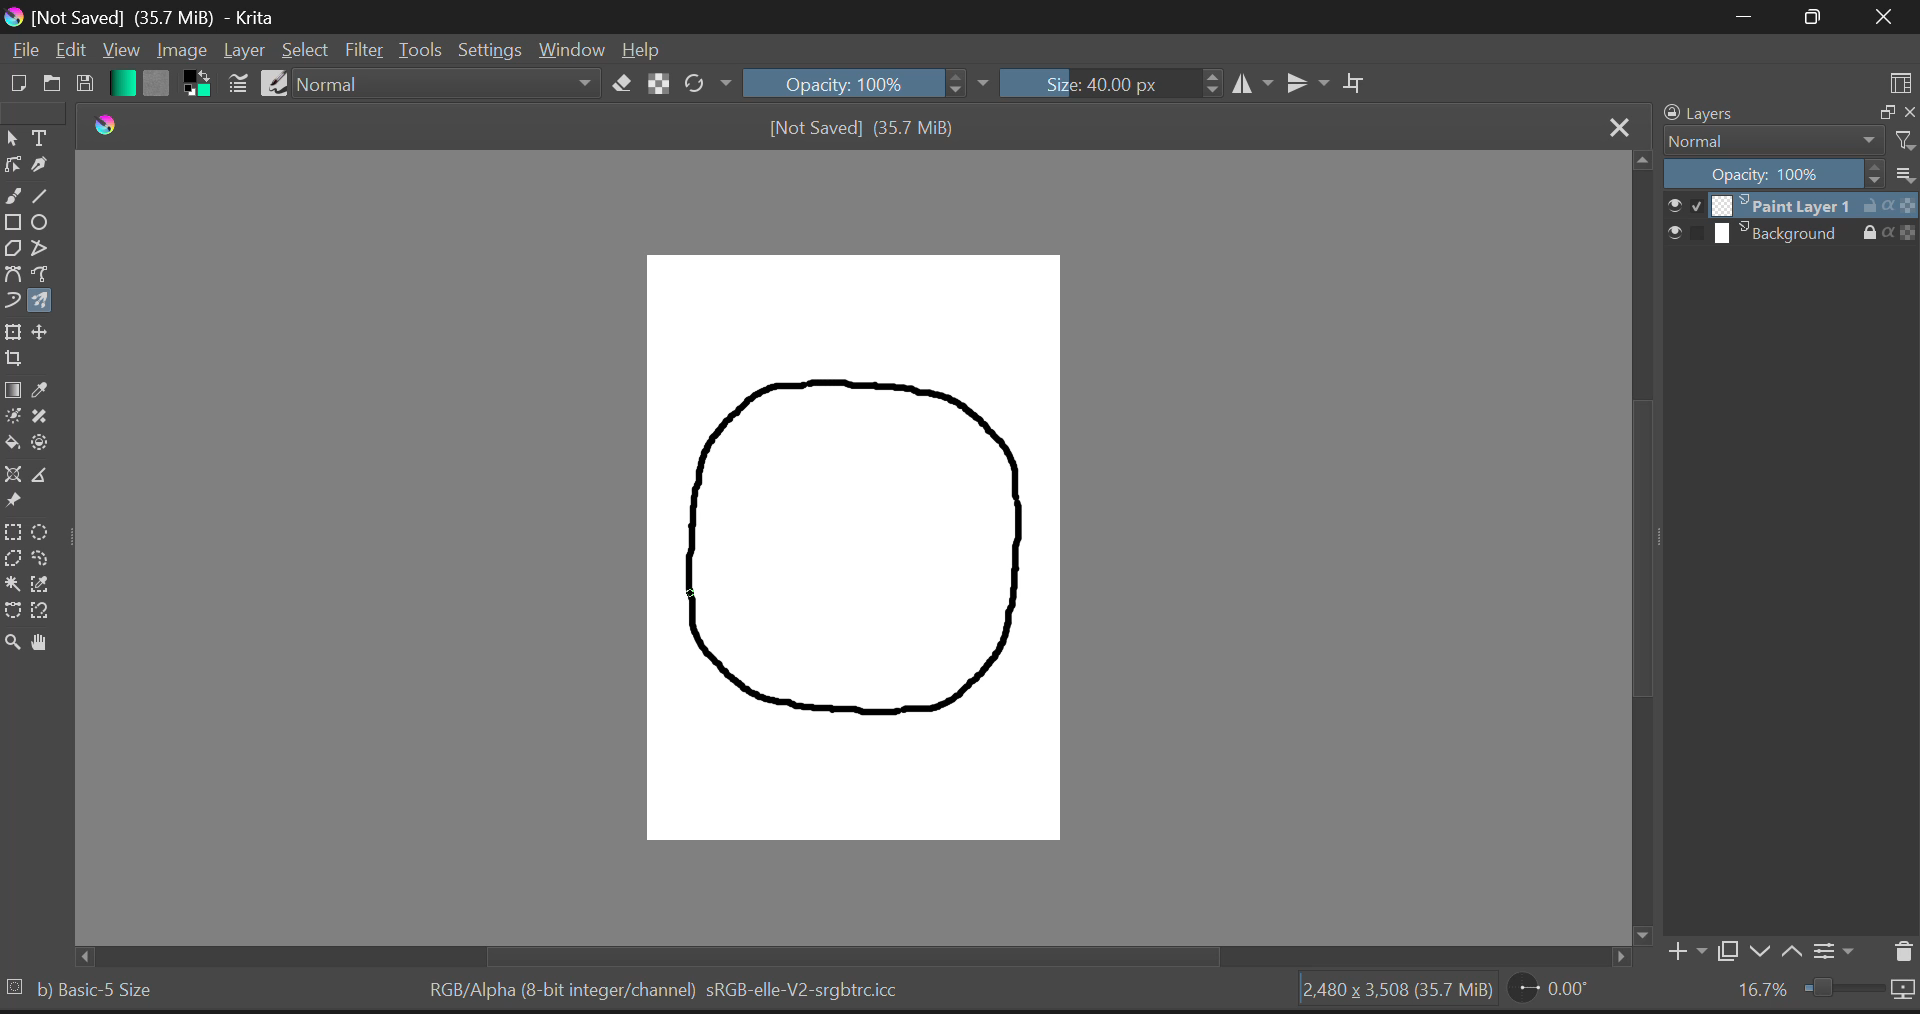  What do you see at coordinates (692, 595) in the screenshot?
I see `DRAG_TO Position` at bounding box center [692, 595].